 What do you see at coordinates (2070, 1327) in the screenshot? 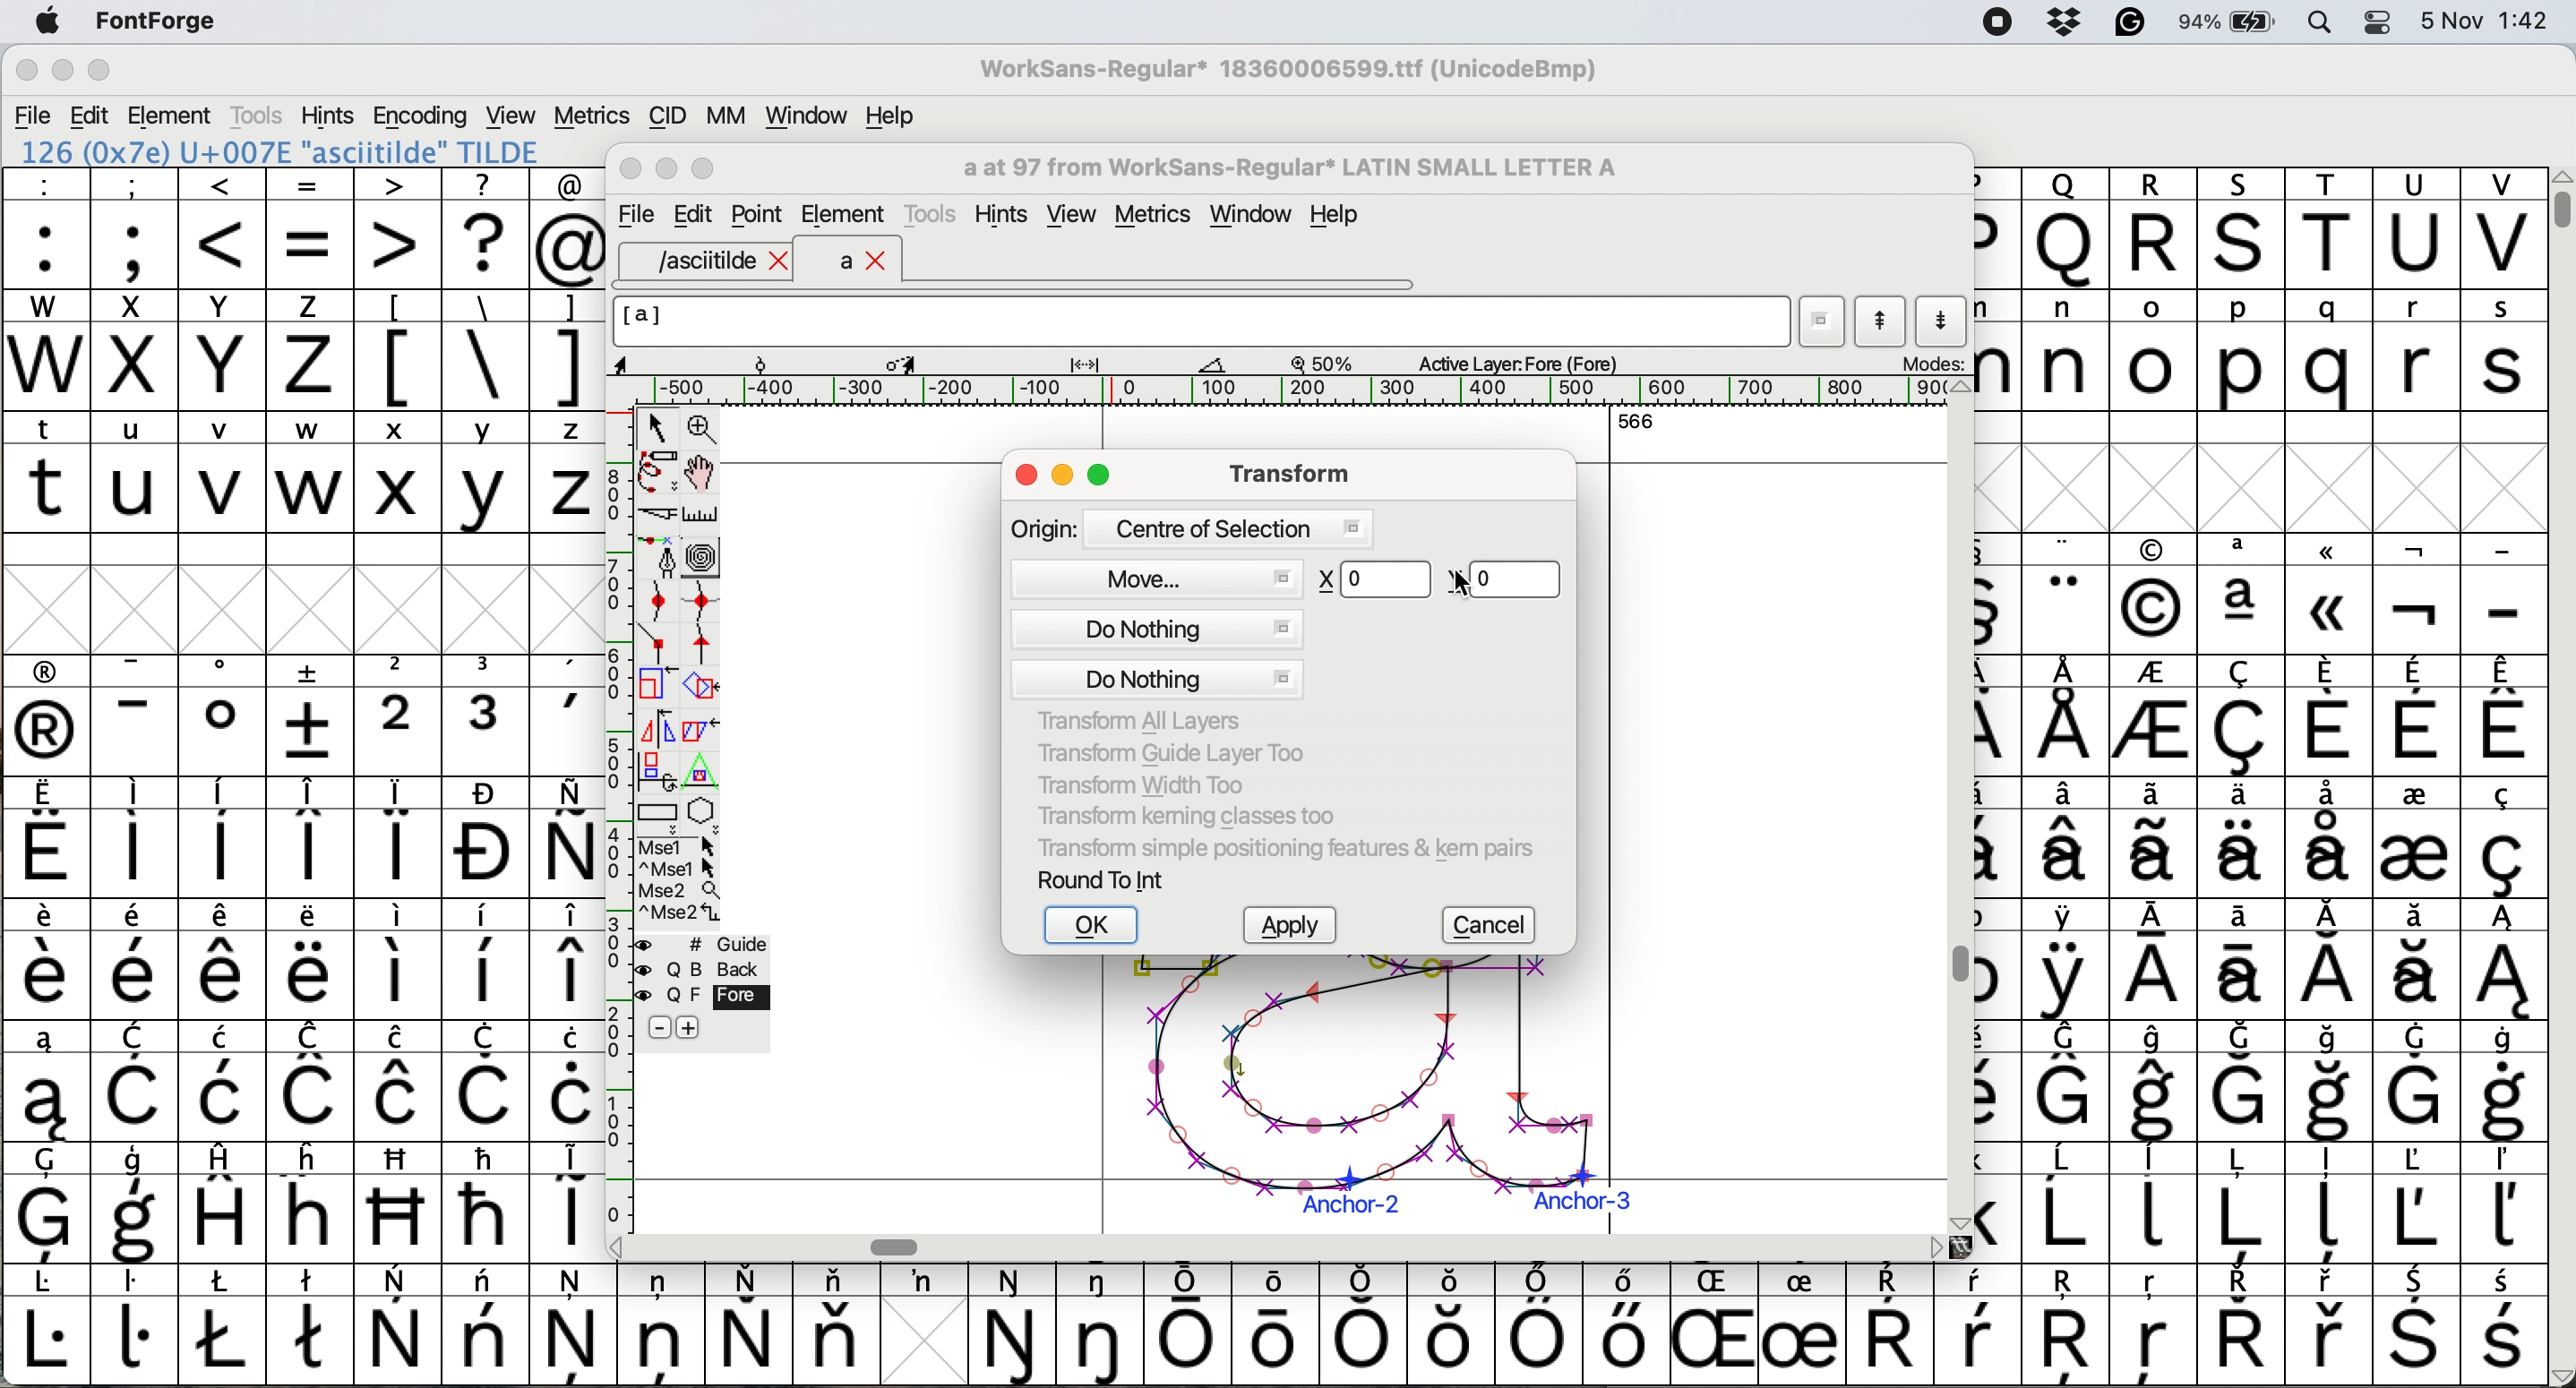
I see `` at bounding box center [2070, 1327].